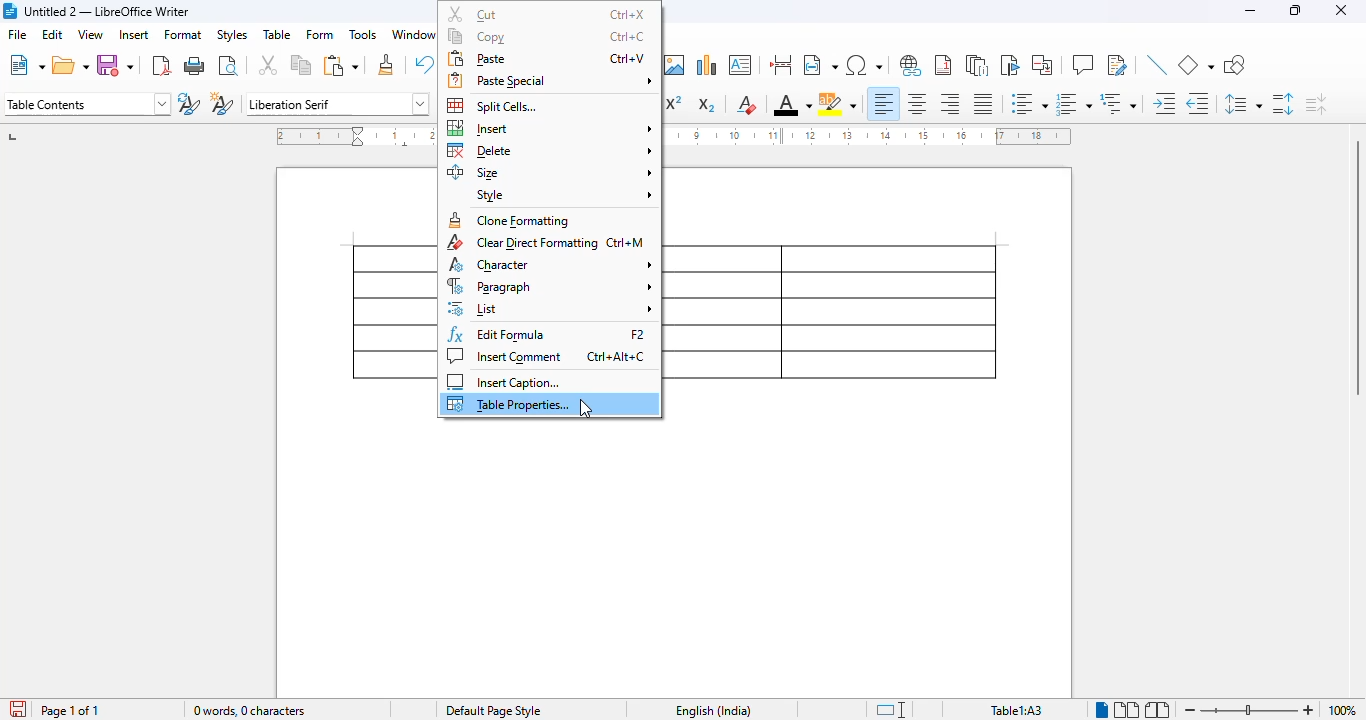 This screenshot has height=720, width=1366. I want to click on standard selection, so click(891, 710).